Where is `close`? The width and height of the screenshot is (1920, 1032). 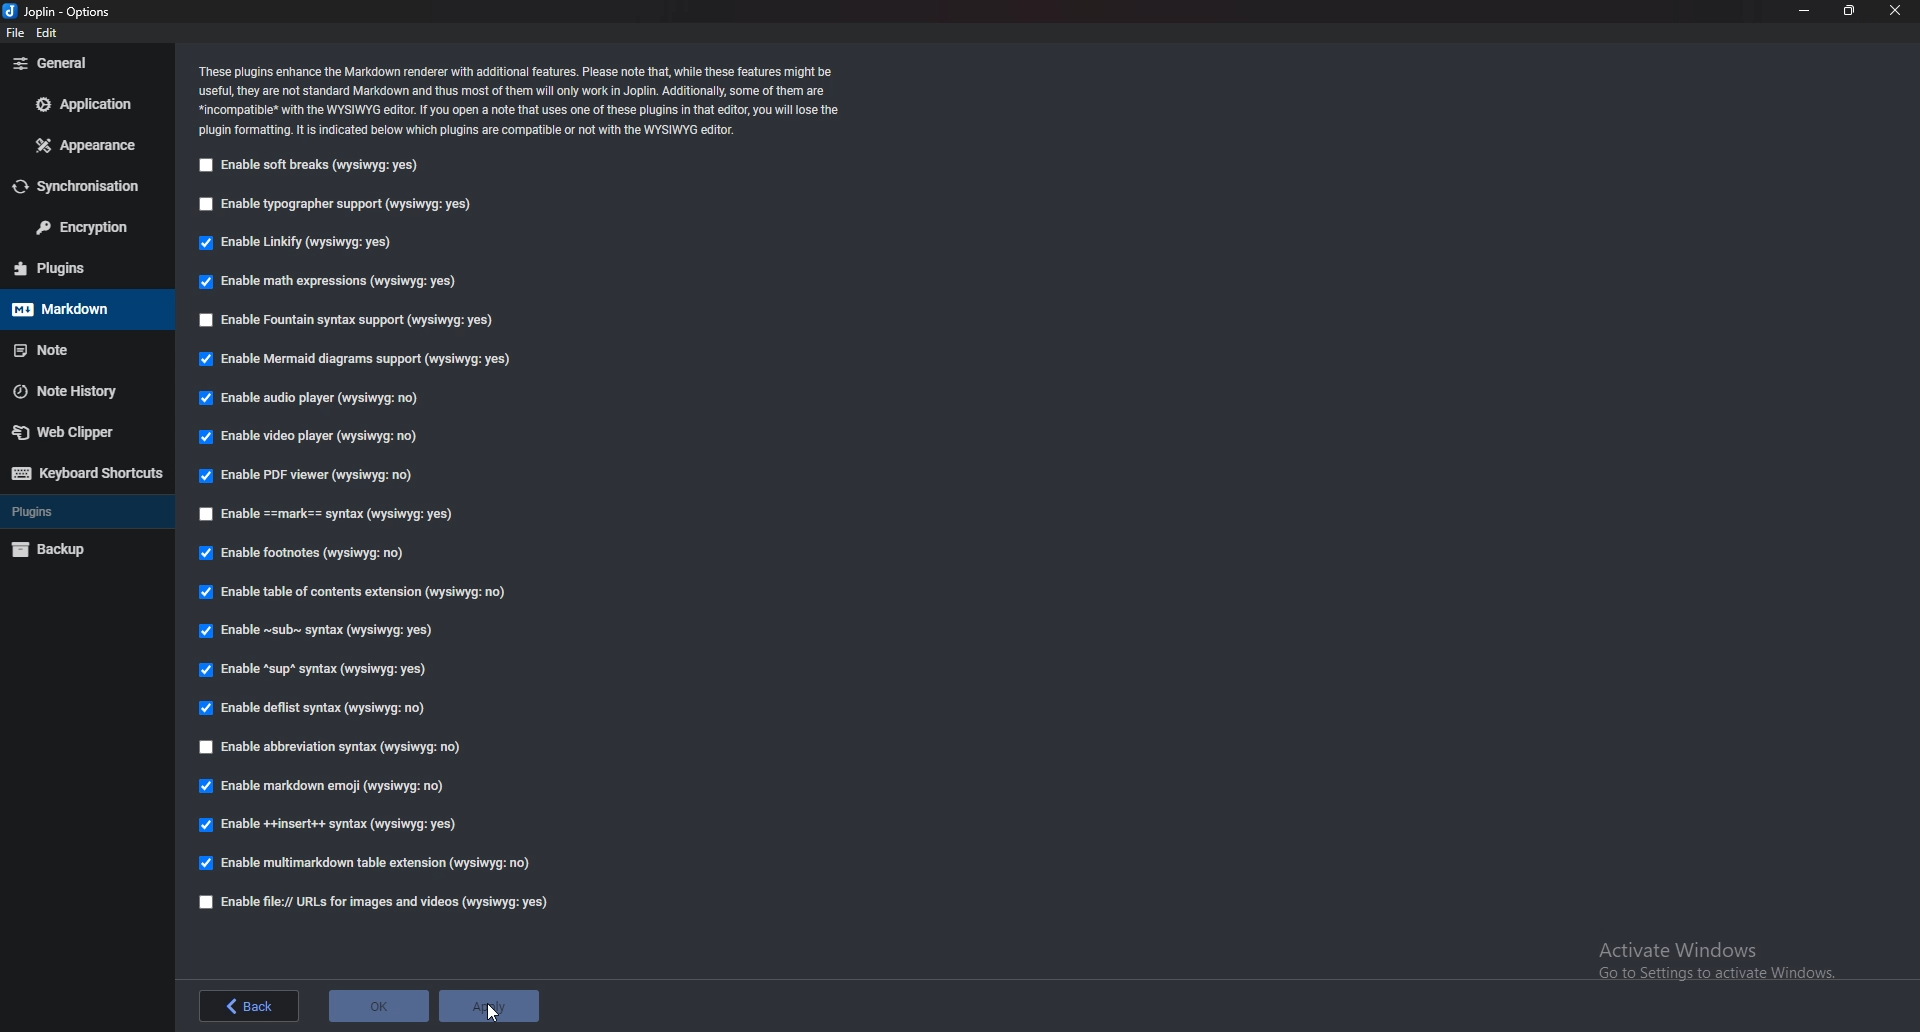
close is located at coordinates (1897, 11).